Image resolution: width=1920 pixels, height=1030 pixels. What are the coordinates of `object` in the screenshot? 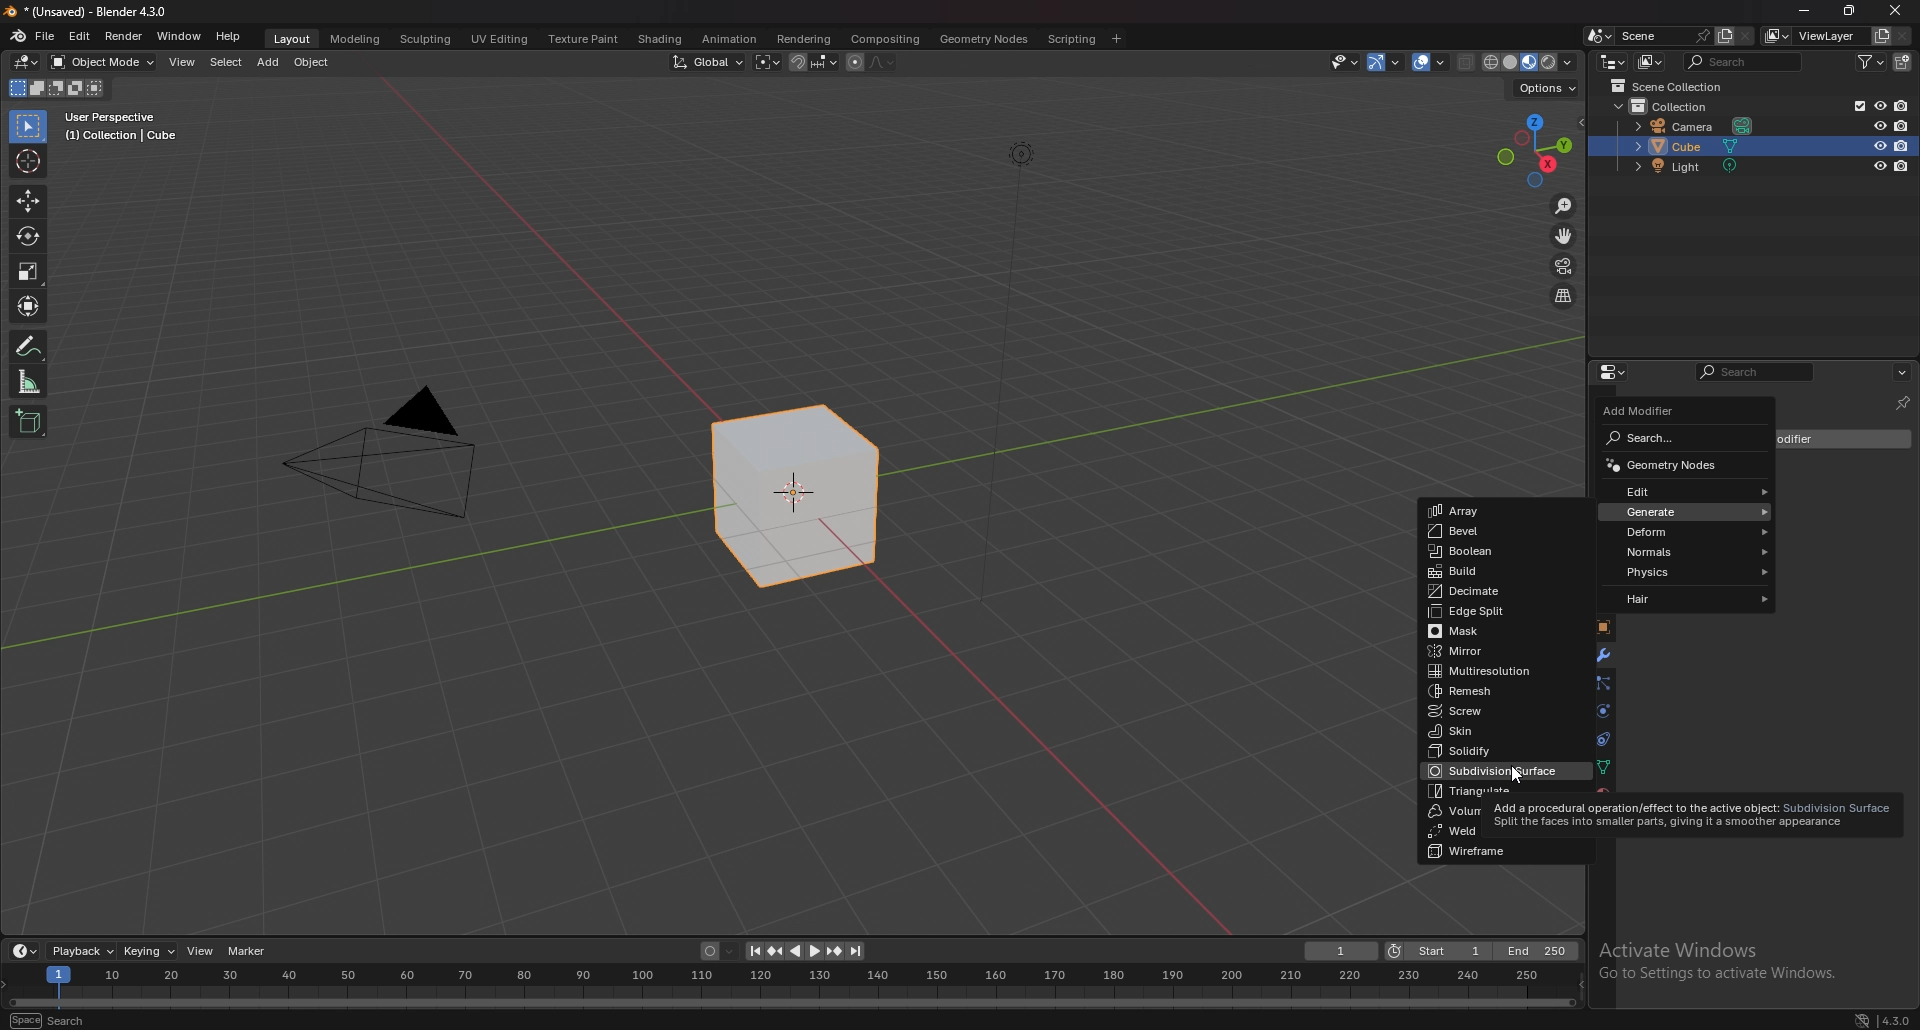 It's located at (1602, 627).